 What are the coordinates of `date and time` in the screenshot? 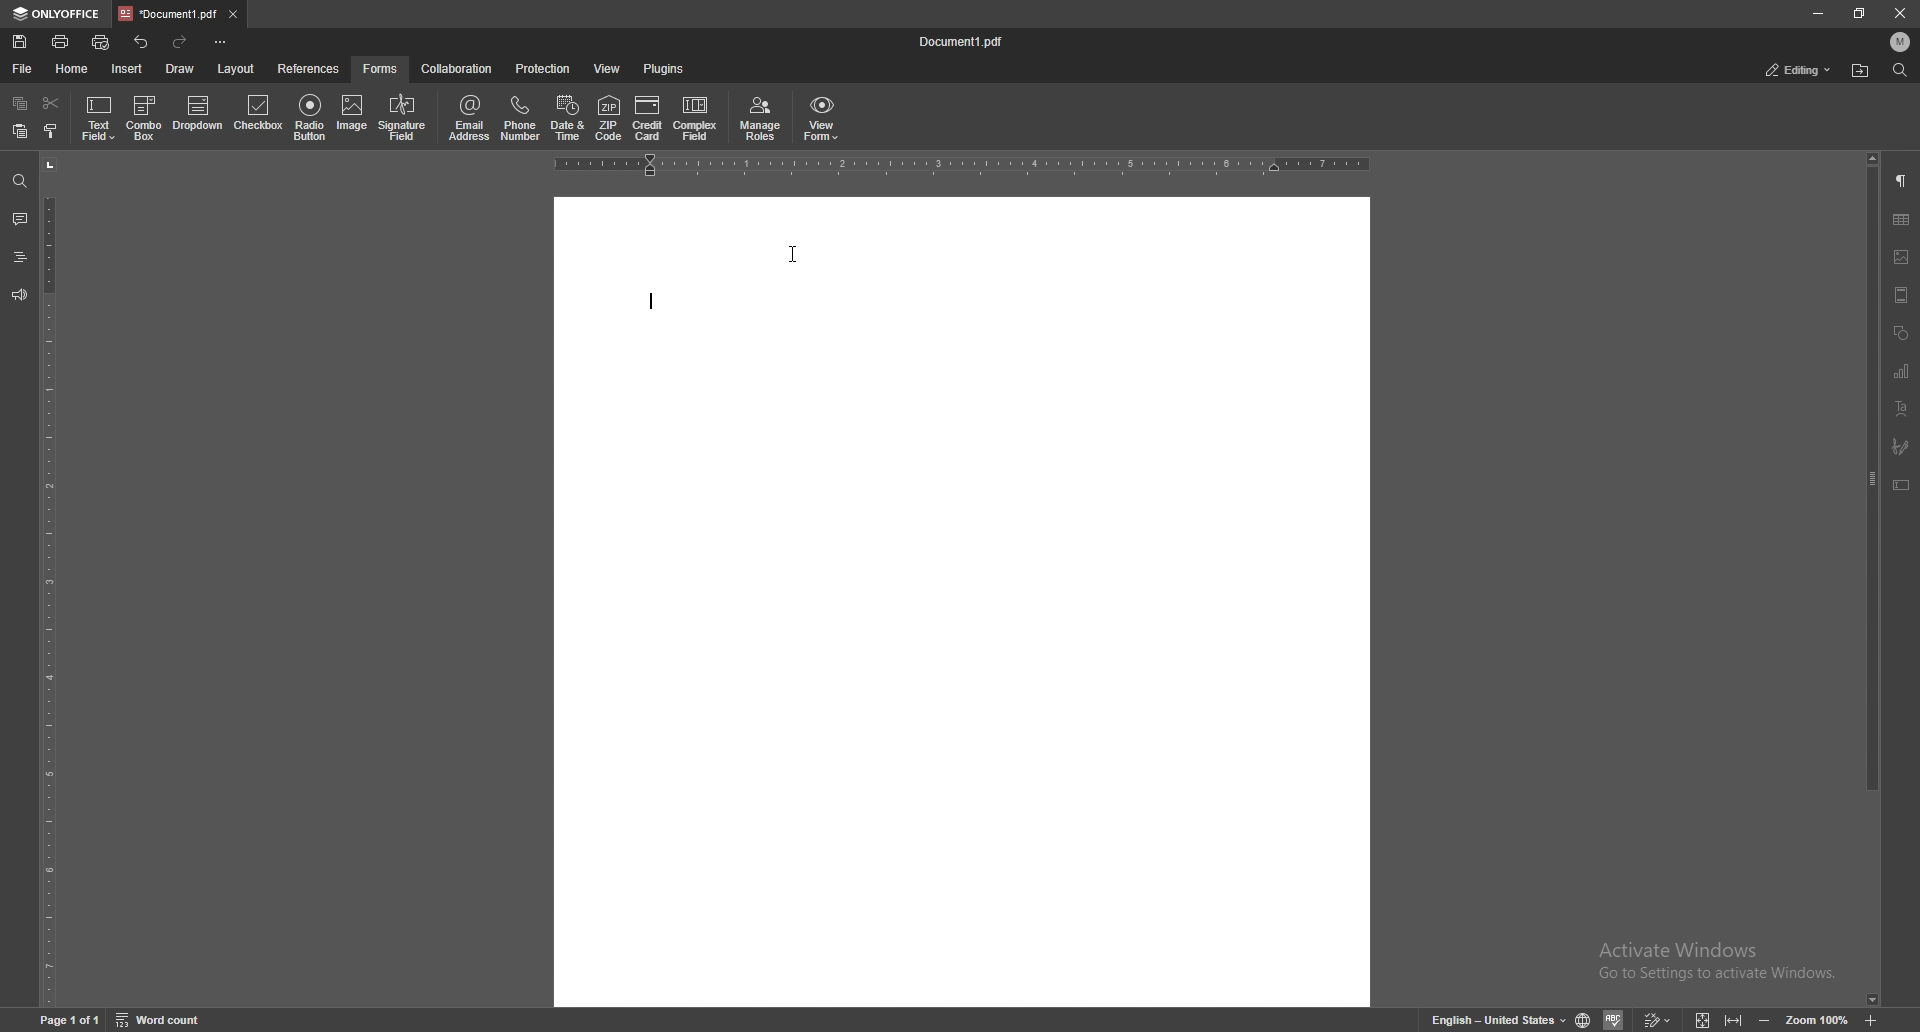 It's located at (568, 120).